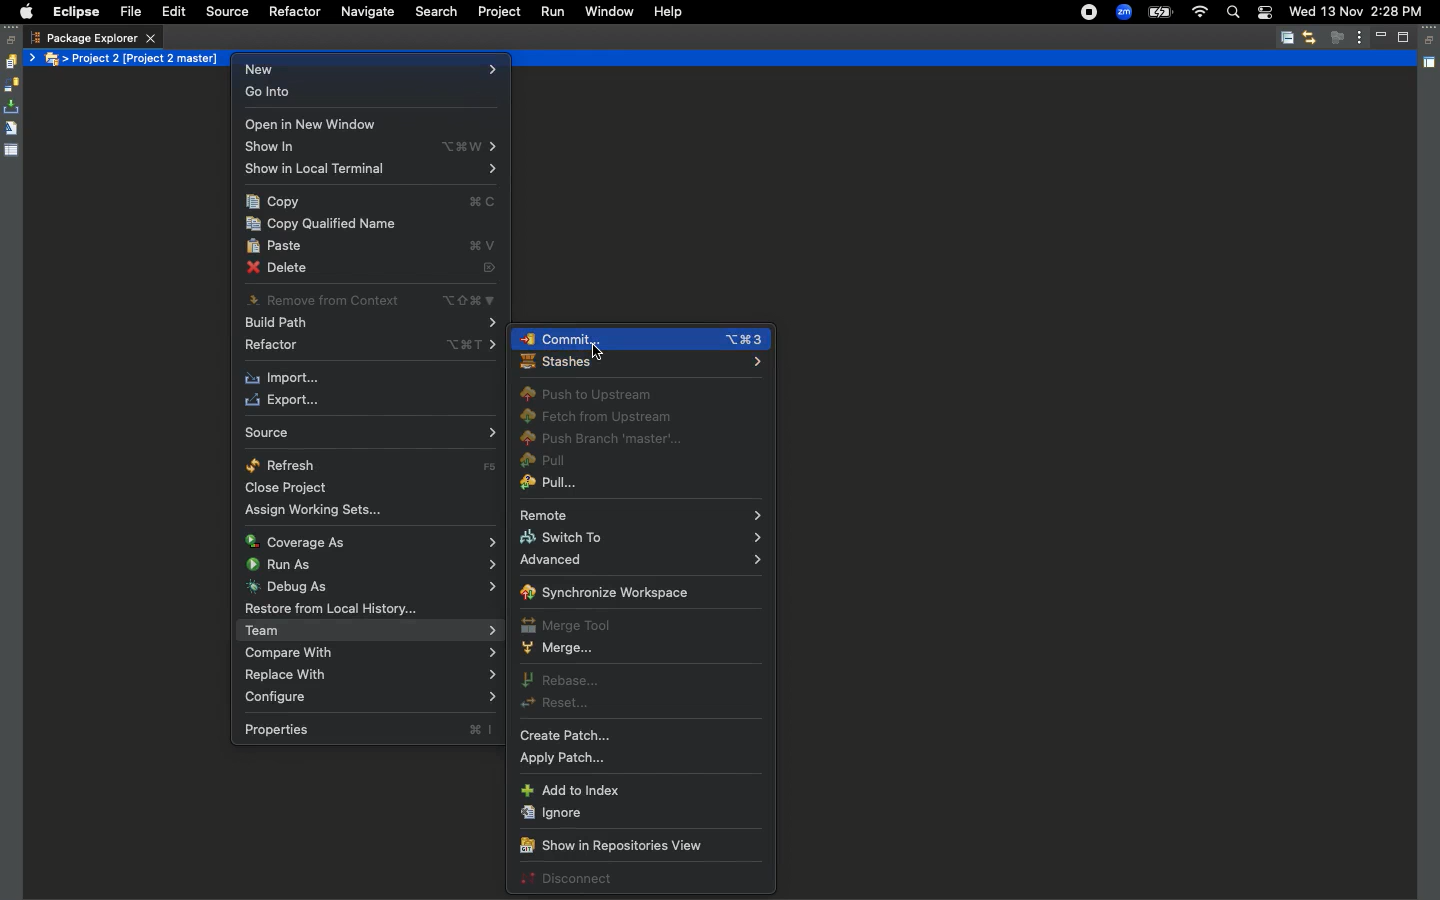 This screenshot has height=900, width=1440. I want to click on History, so click(10, 62).